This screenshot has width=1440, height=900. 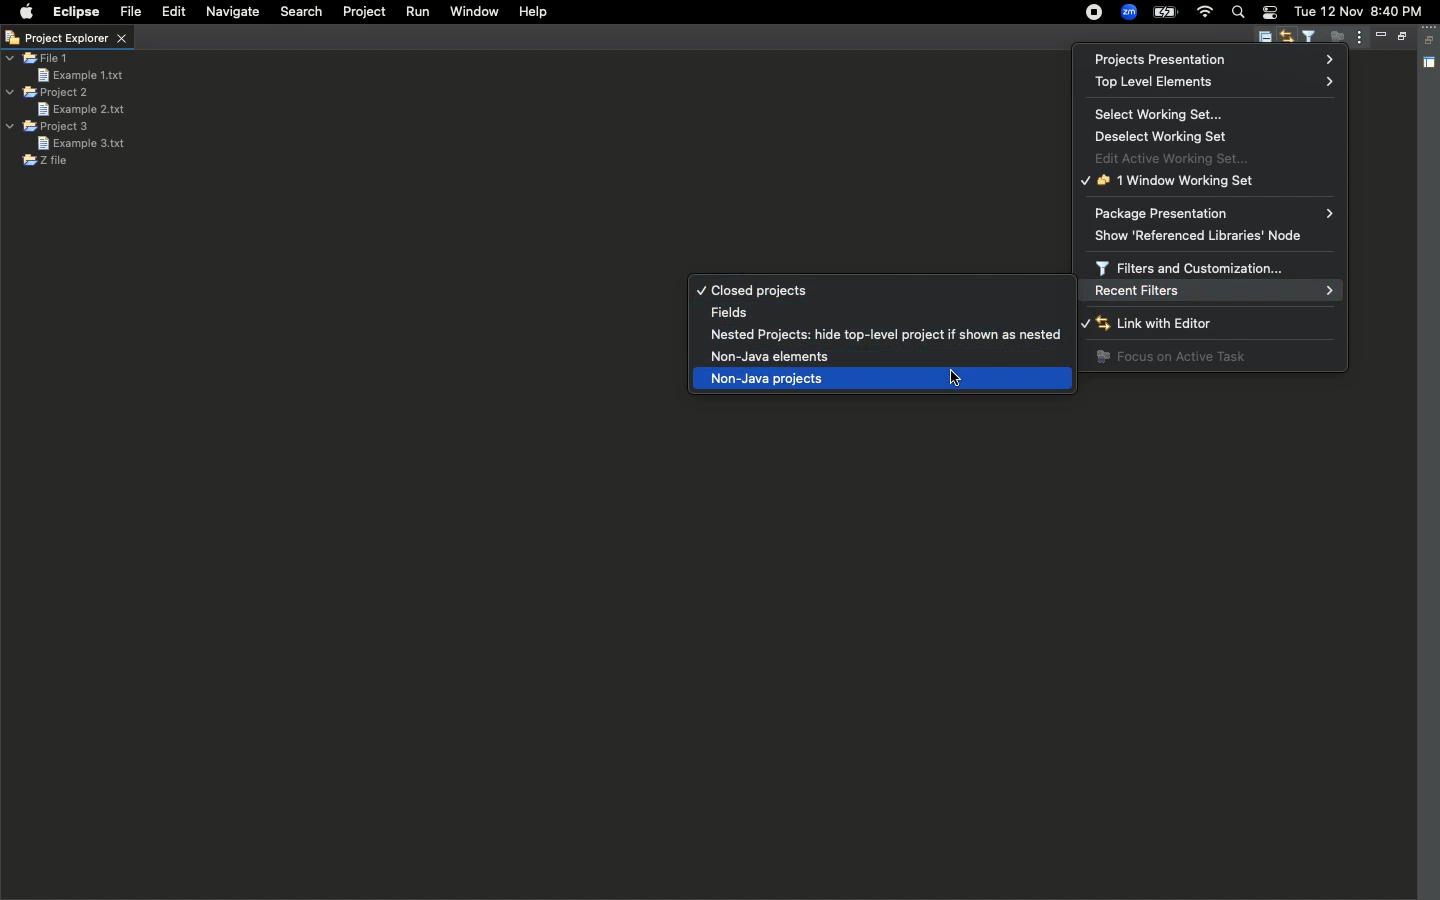 What do you see at coordinates (299, 14) in the screenshot?
I see `Search` at bounding box center [299, 14].